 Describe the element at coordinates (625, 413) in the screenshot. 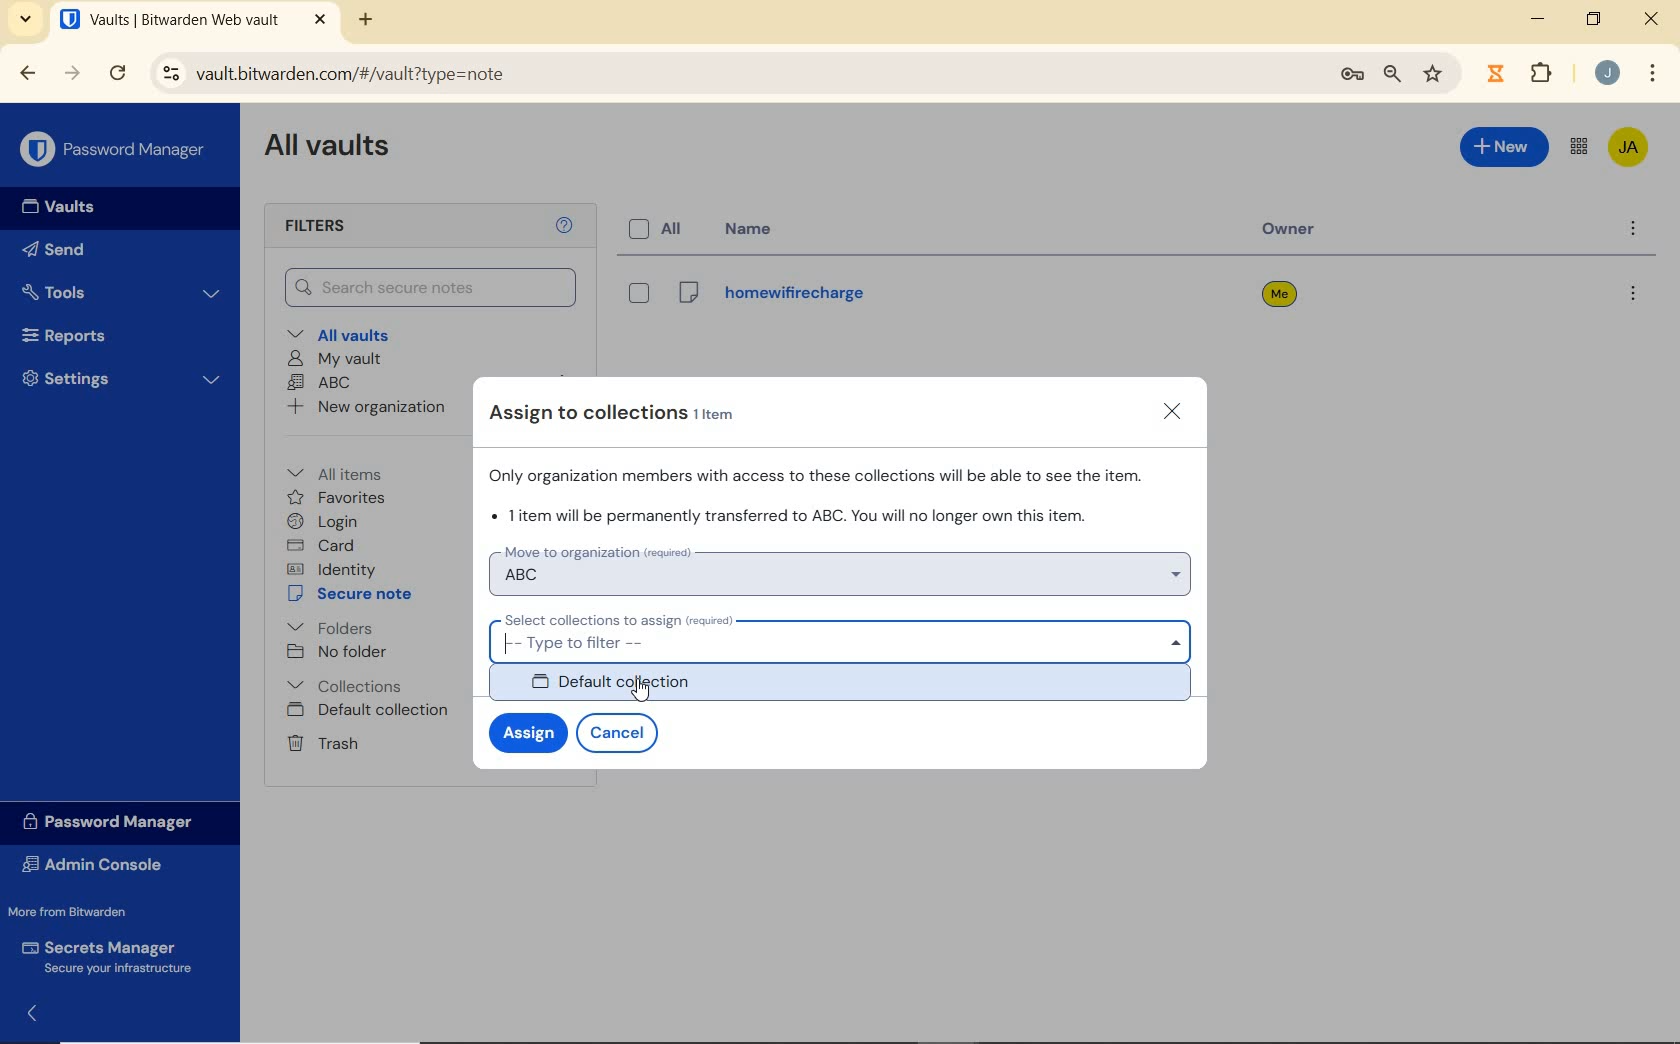

I see `Assign to collections` at that location.